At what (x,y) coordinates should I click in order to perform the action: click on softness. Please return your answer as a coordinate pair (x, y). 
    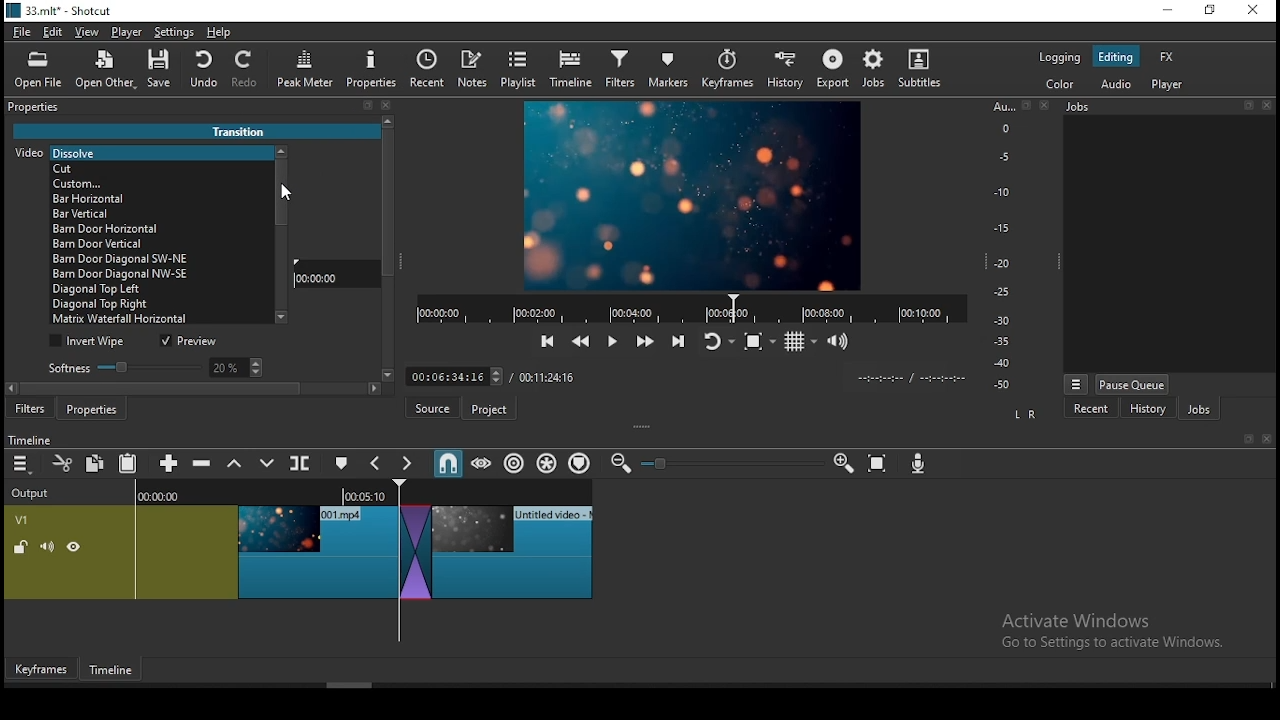
    Looking at the image, I should click on (152, 367).